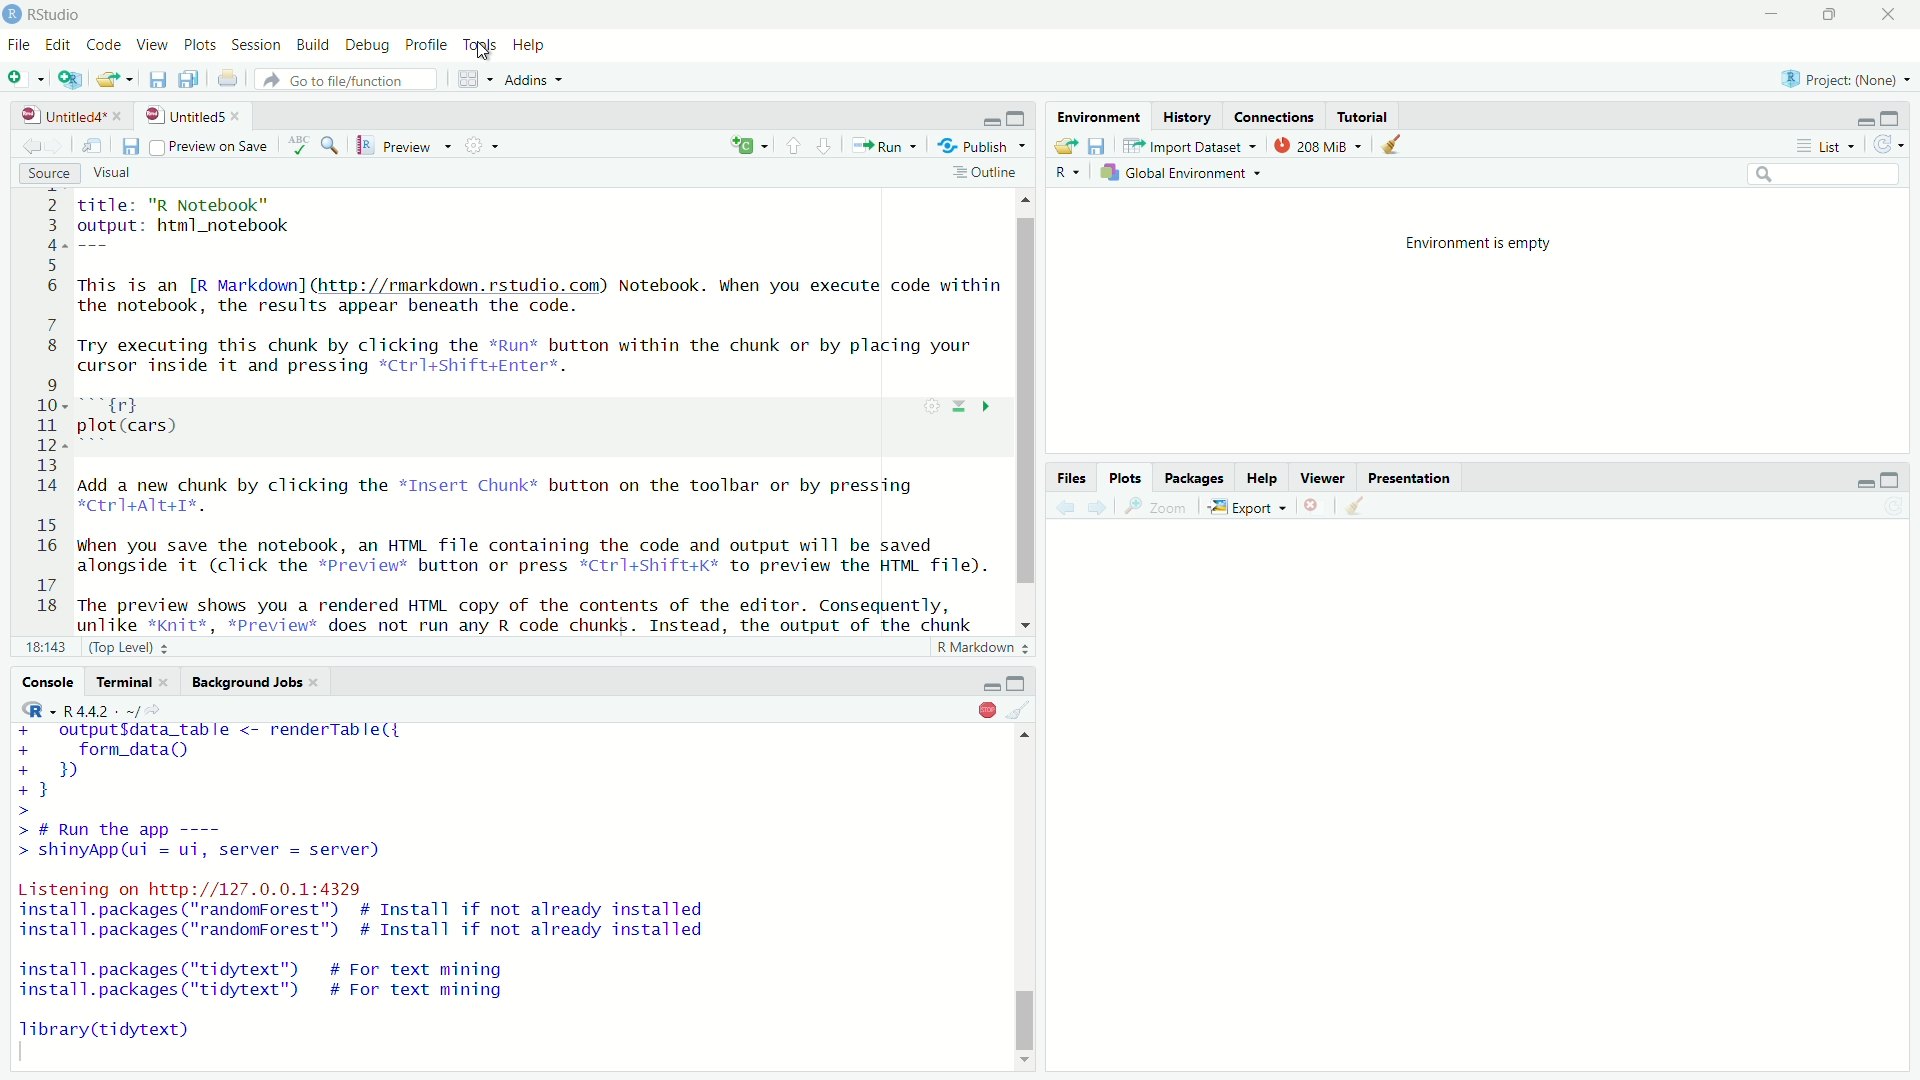 Image resolution: width=1920 pixels, height=1080 pixels. Describe the element at coordinates (984, 648) in the screenshot. I see `R Markdown` at that location.